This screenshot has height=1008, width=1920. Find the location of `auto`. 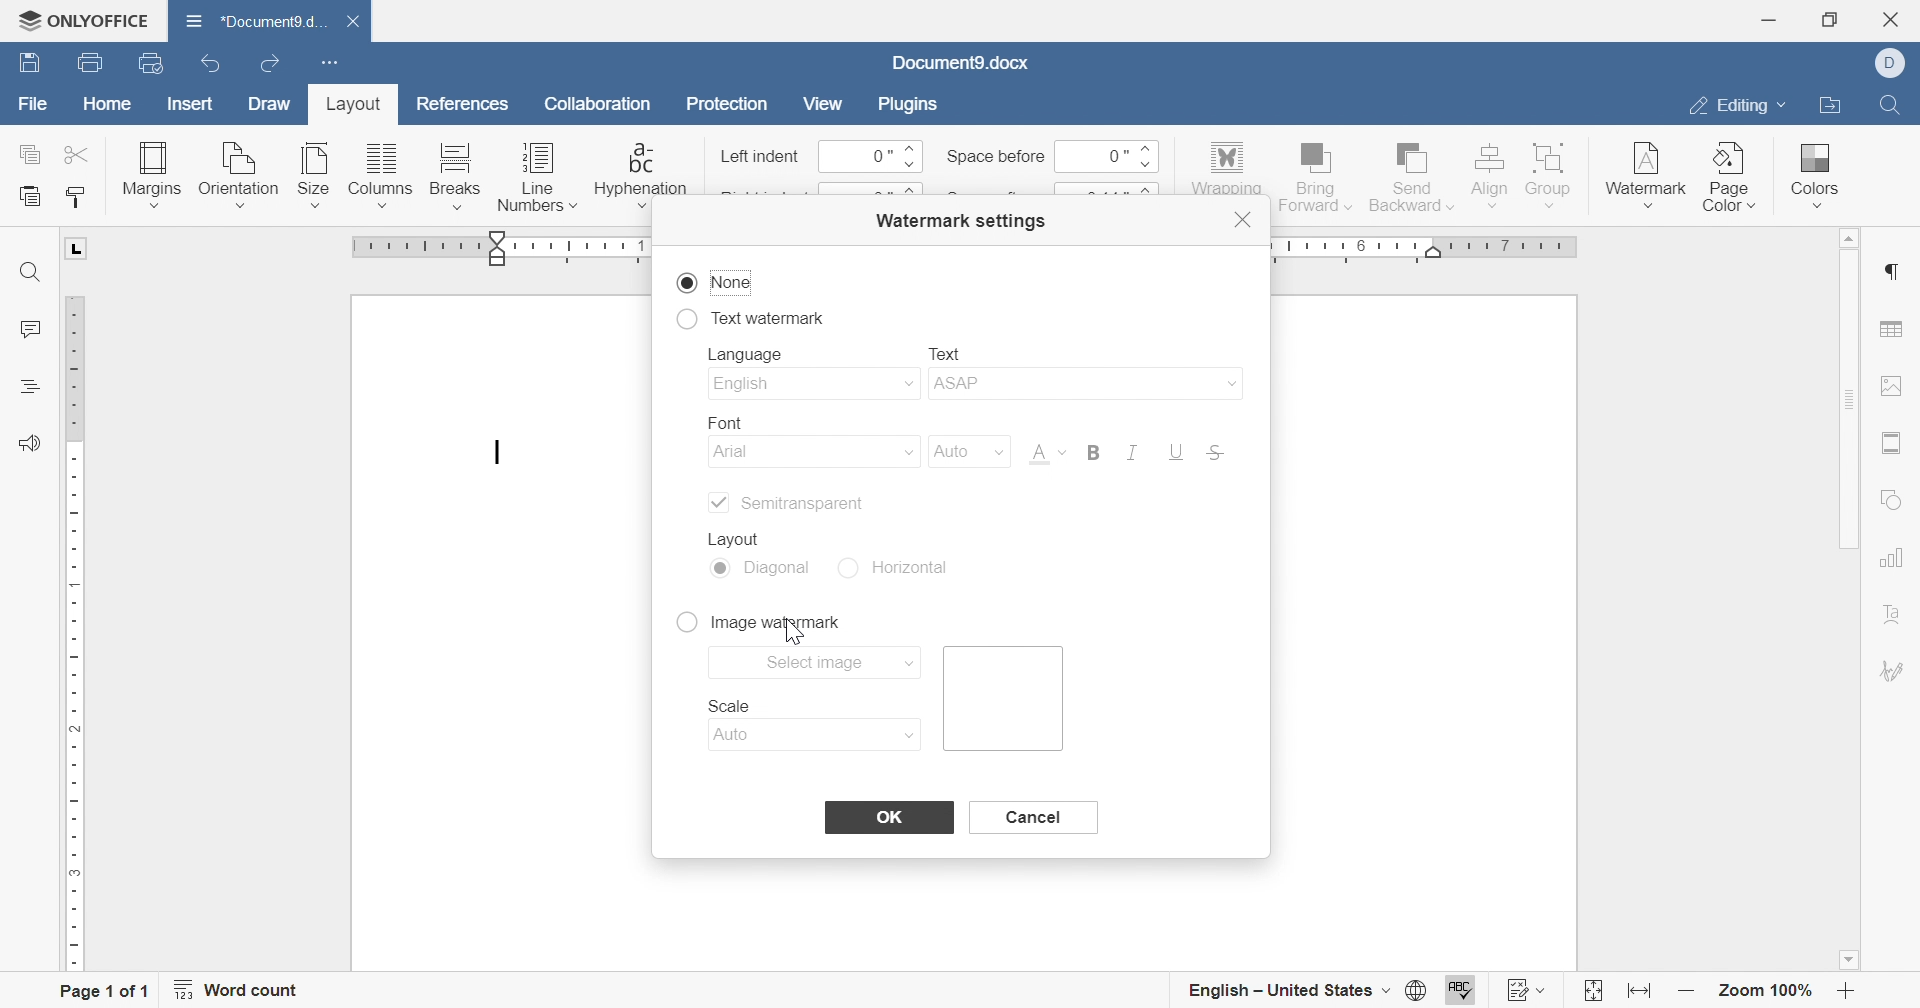

auto is located at coordinates (963, 451).